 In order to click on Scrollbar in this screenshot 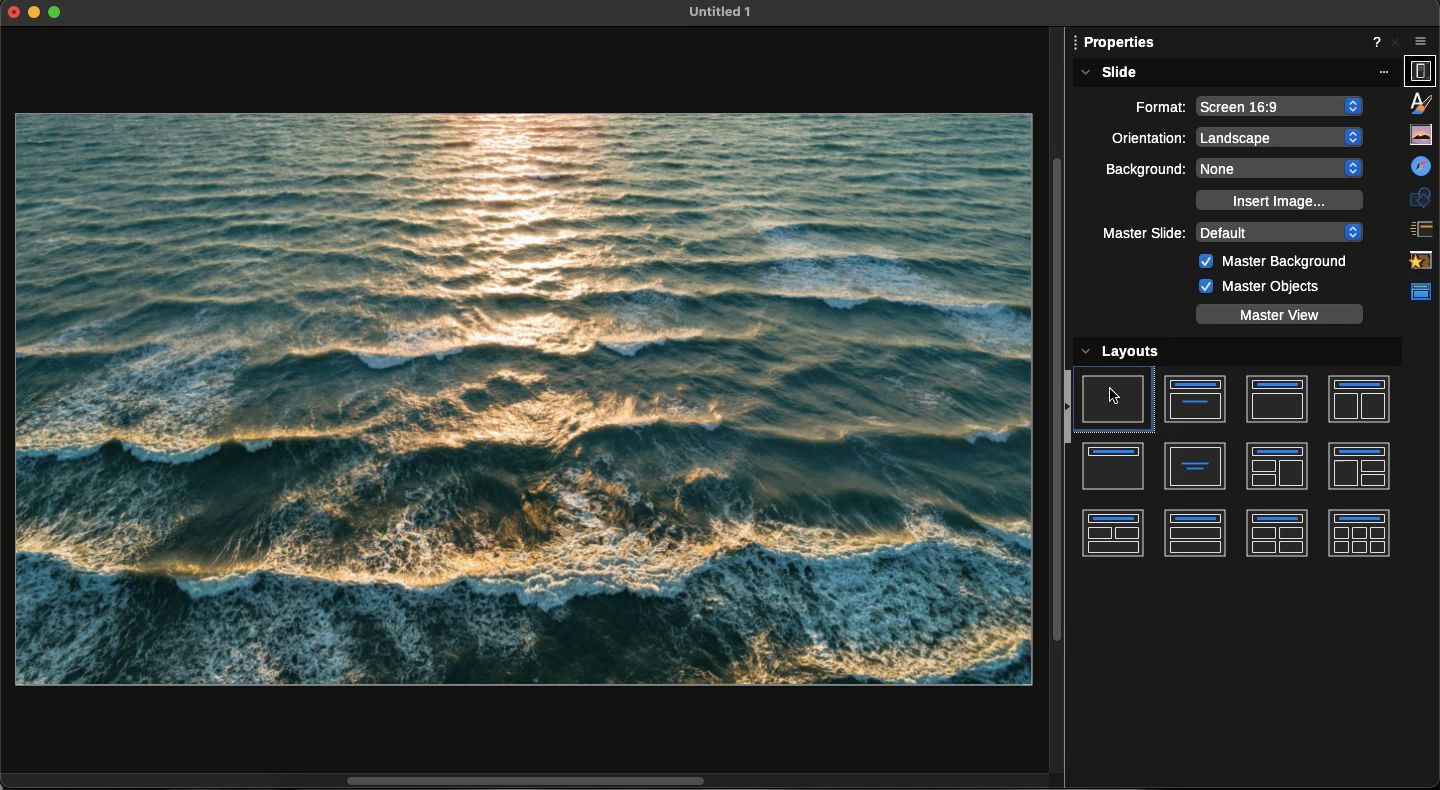, I will do `click(534, 779)`.